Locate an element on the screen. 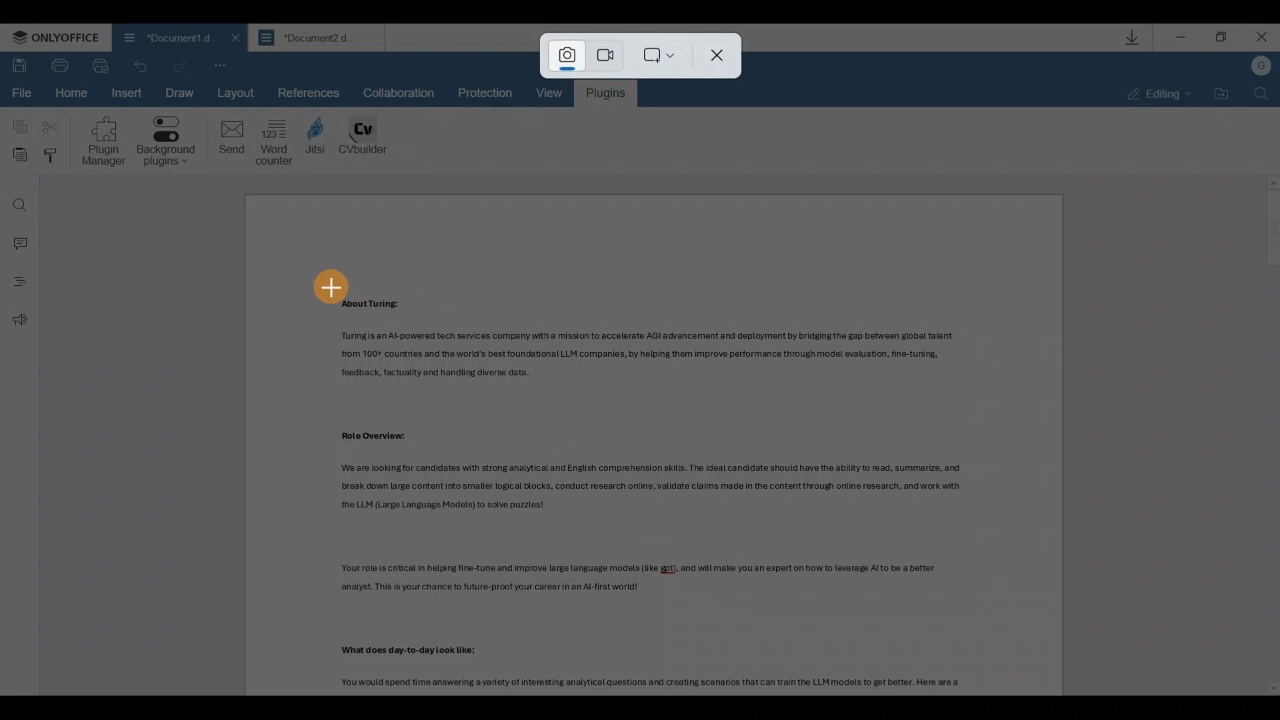  Close is located at coordinates (714, 59).